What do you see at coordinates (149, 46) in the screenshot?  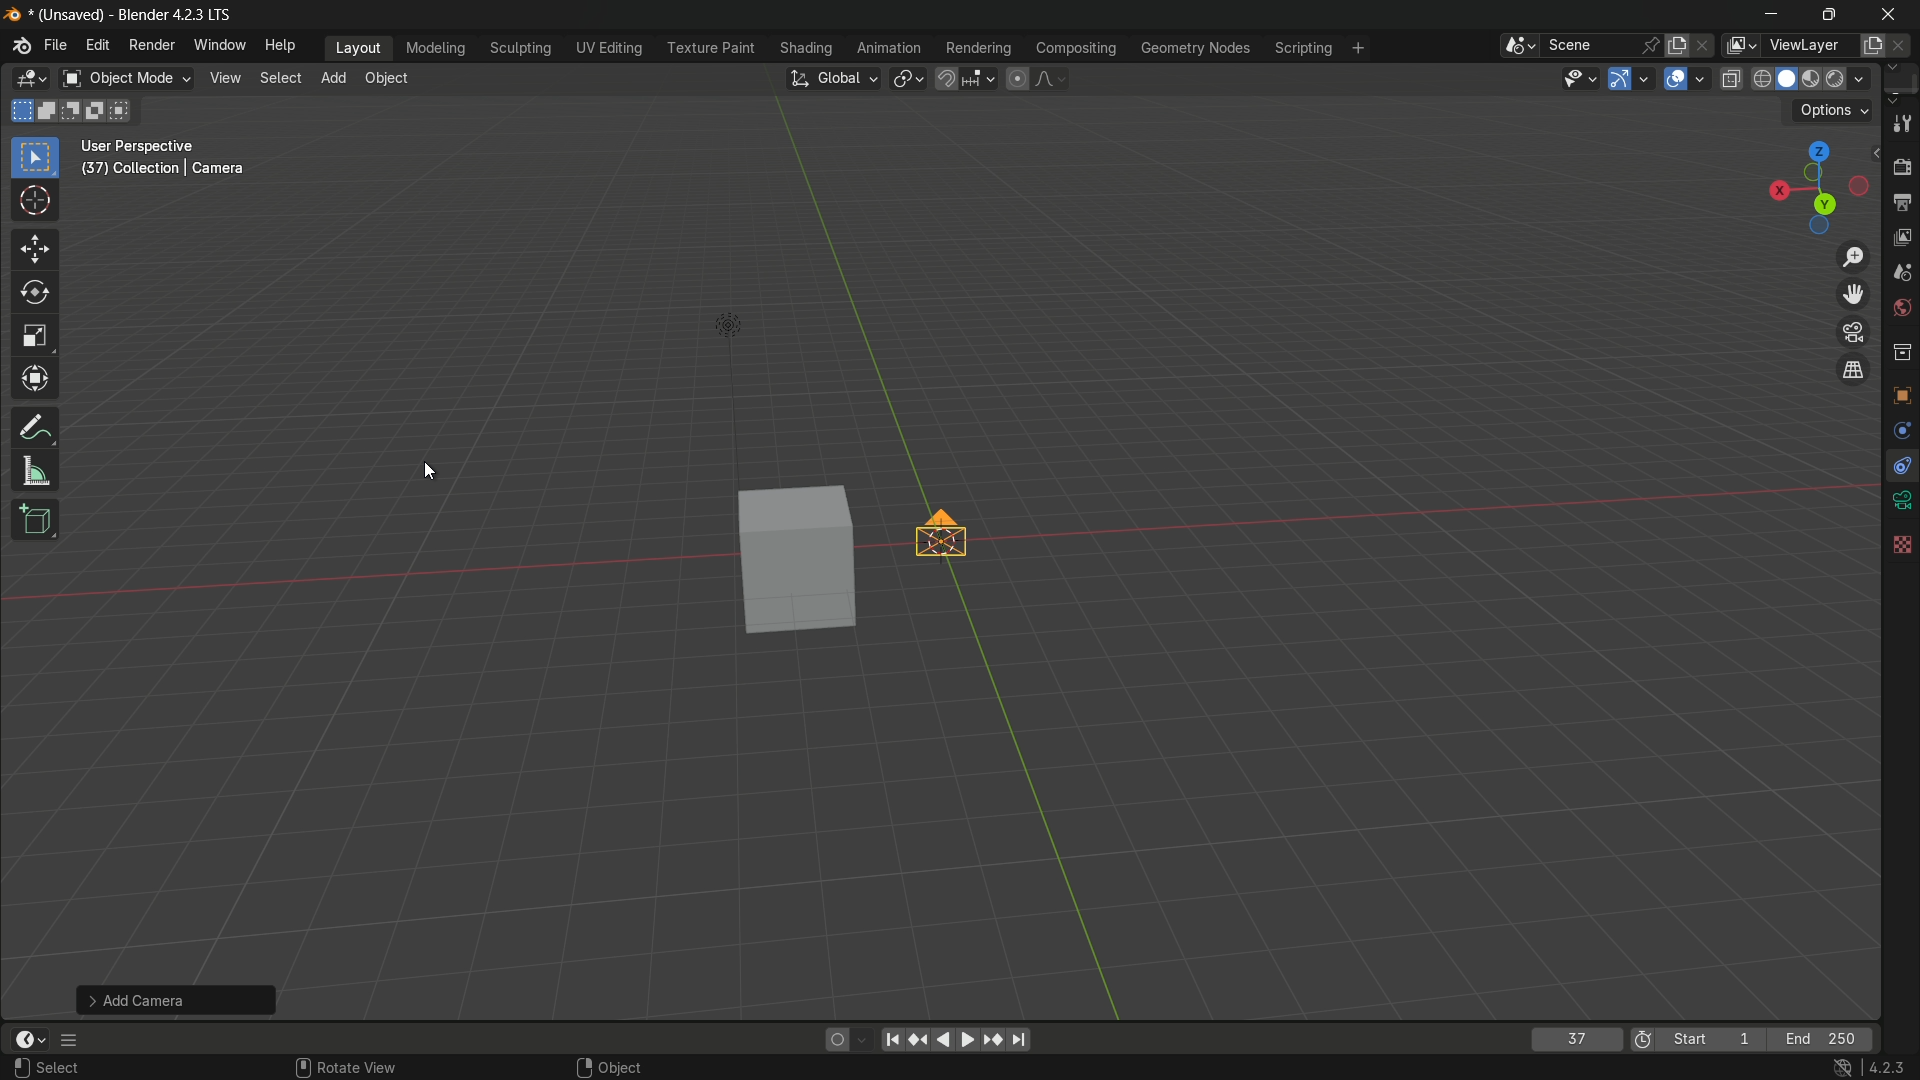 I see `render menu` at bounding box center [149, 46].